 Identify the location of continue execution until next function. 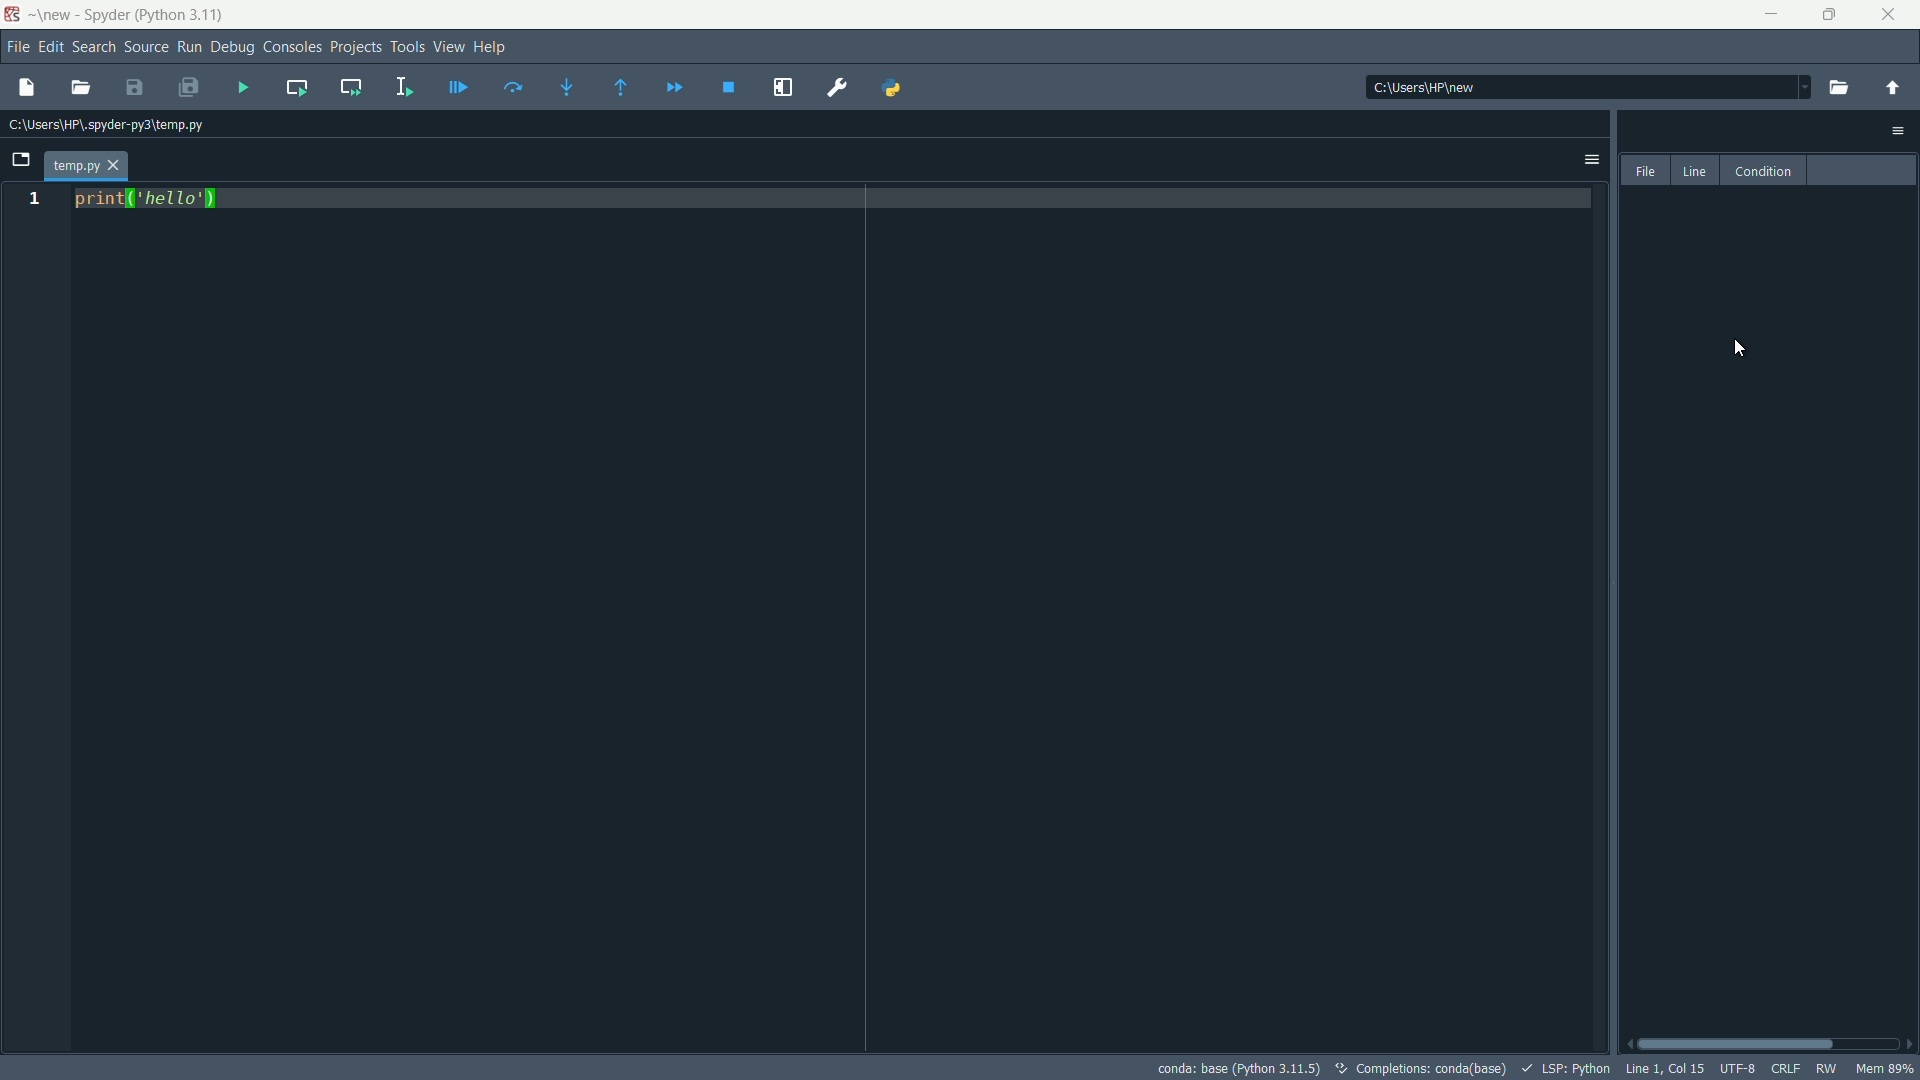
(623, 87).